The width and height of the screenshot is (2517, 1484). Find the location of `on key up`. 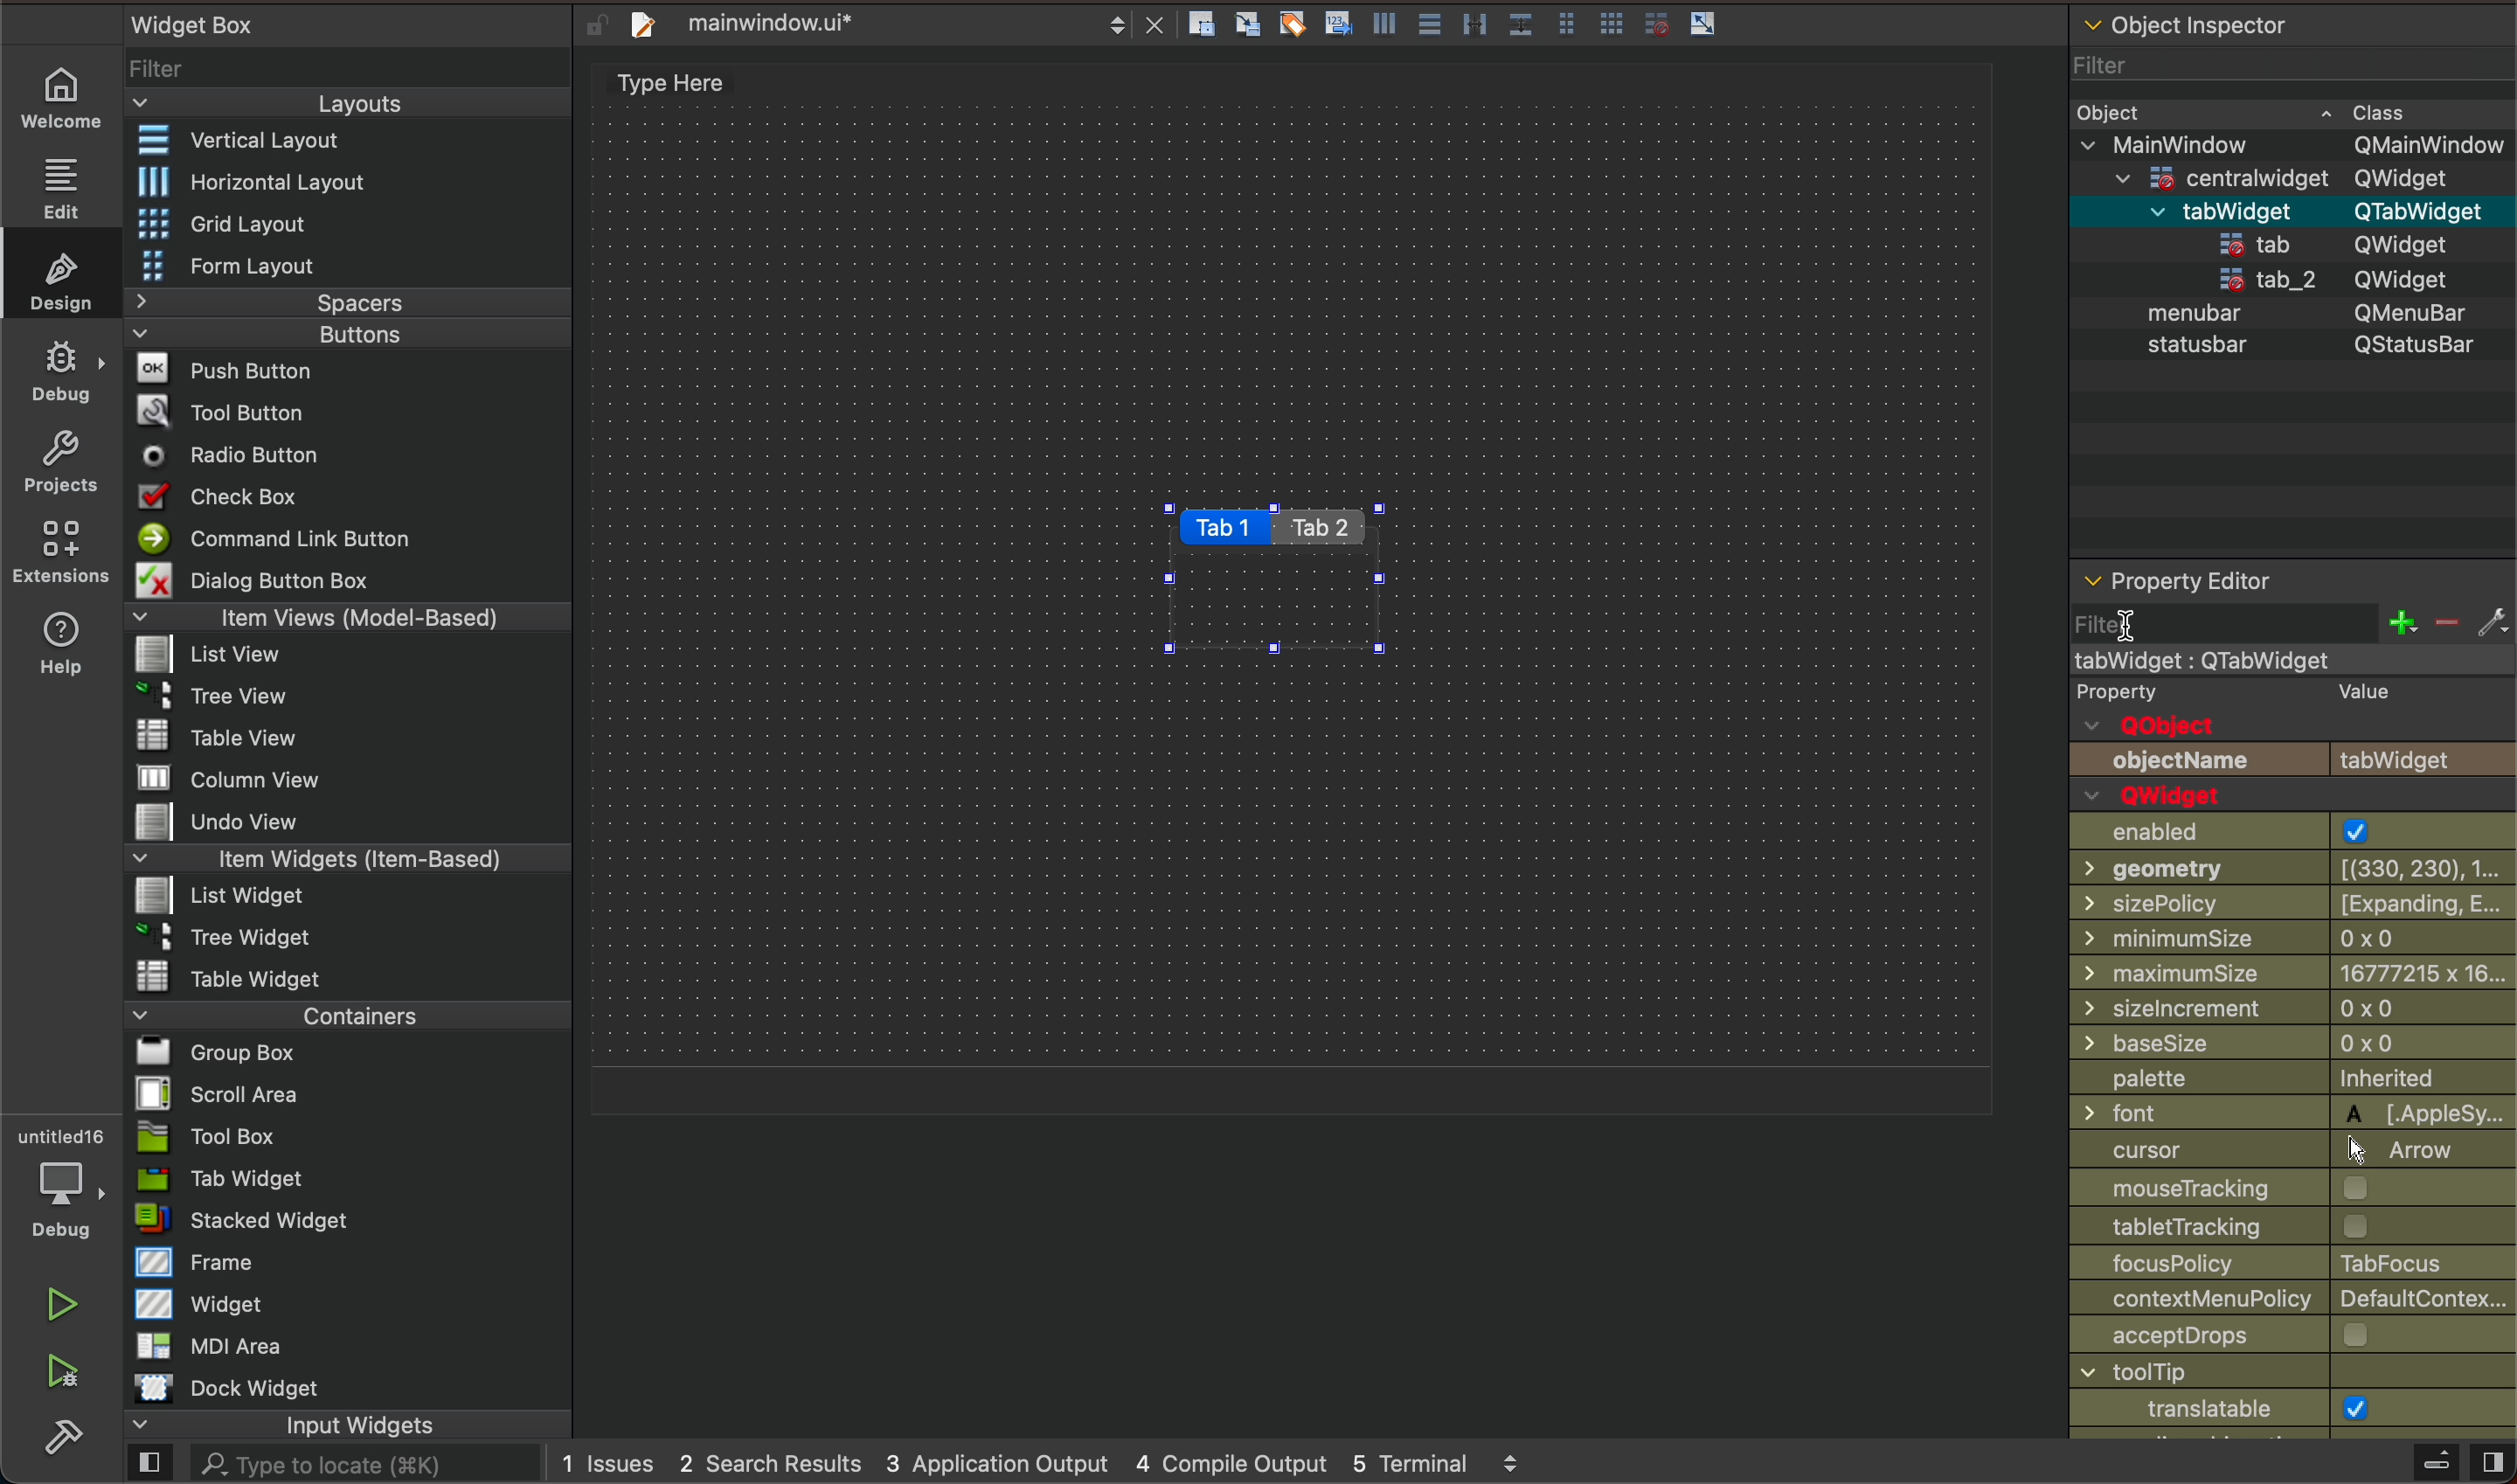

on key up is located at coordinates (1221, 583).